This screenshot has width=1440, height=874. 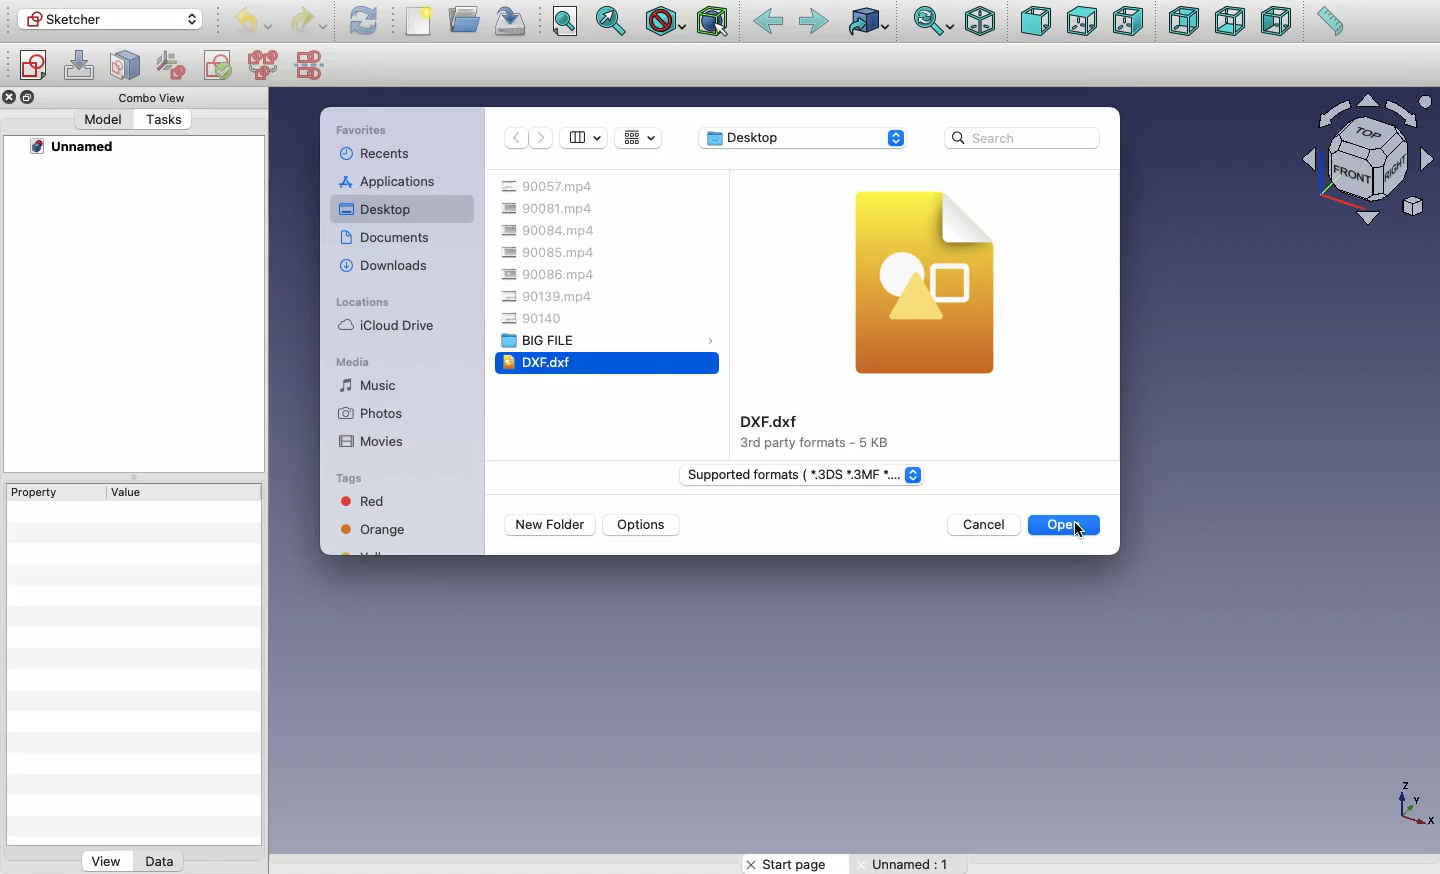 What do you see at coordinates (554, 525) in the screenshot?
I see `New folder` at bounding box center [554, 525].